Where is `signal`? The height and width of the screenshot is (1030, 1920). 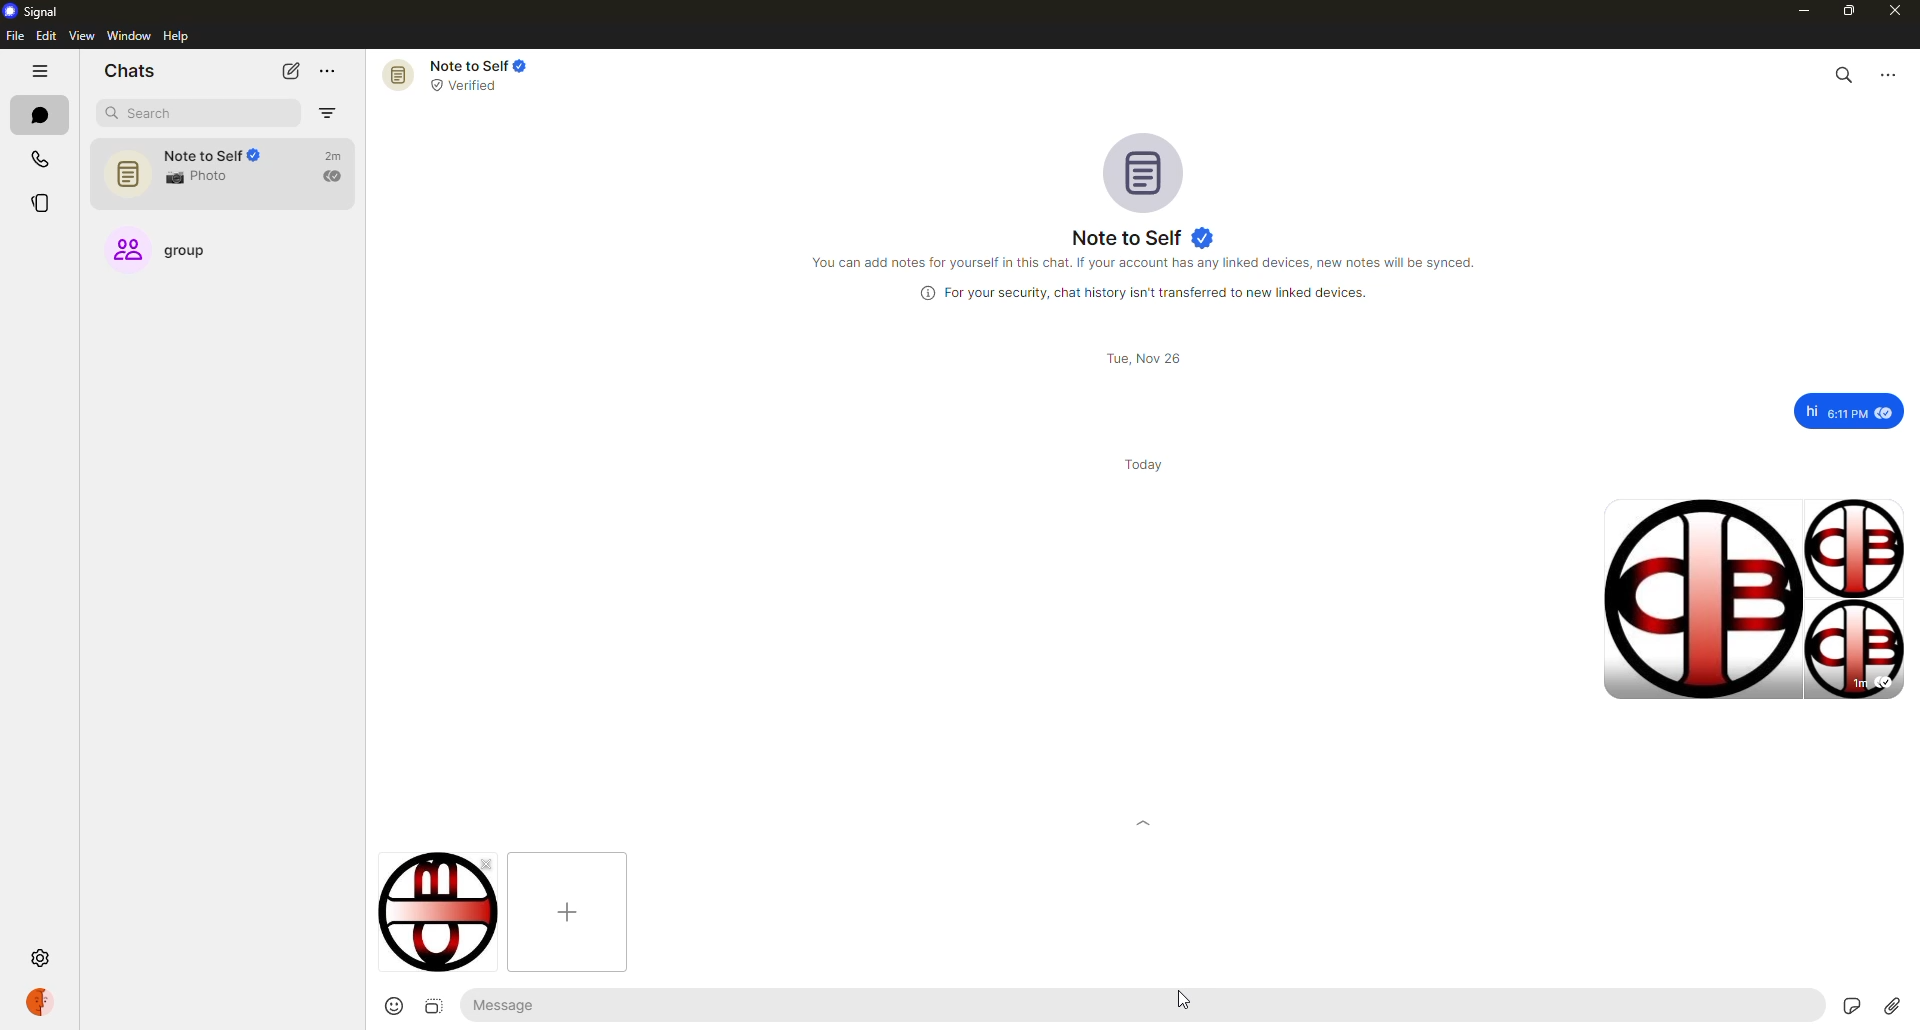 signal is located at coordinates (32, 13).